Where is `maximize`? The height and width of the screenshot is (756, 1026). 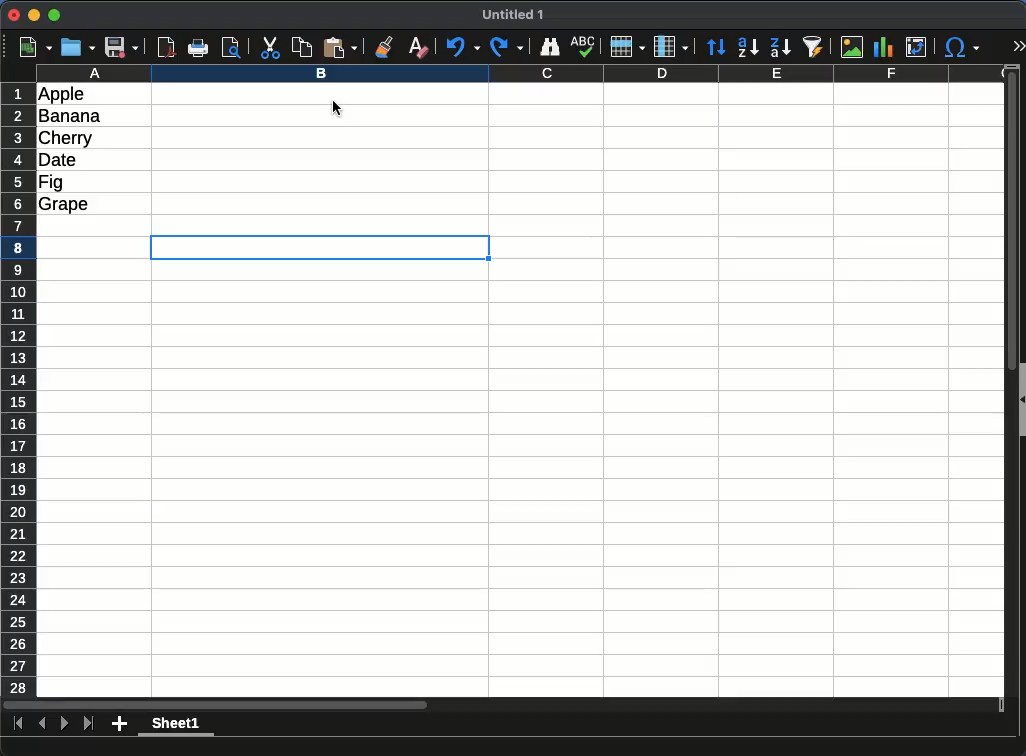
maximize is located at coordinates (54, 15).